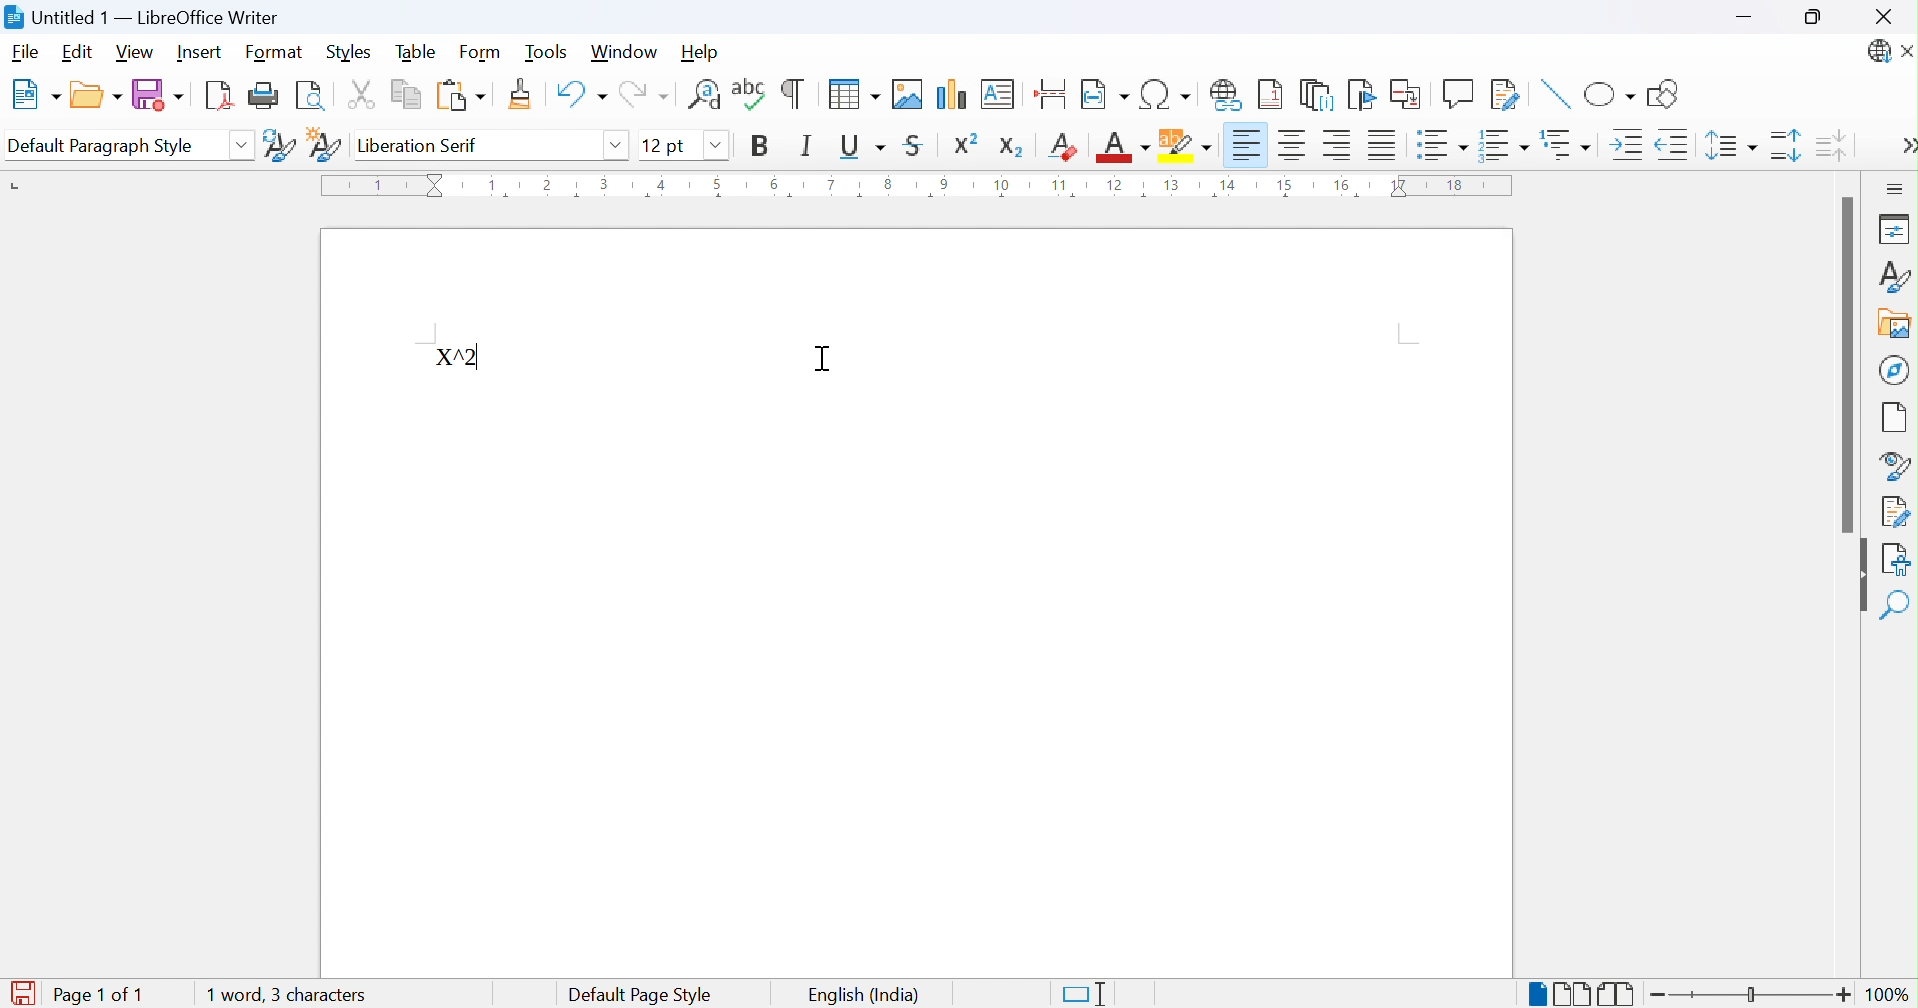 Image resolution: width=1918 pixels, height=1008 pixels. I want to click on Find, so click(1898, 605).